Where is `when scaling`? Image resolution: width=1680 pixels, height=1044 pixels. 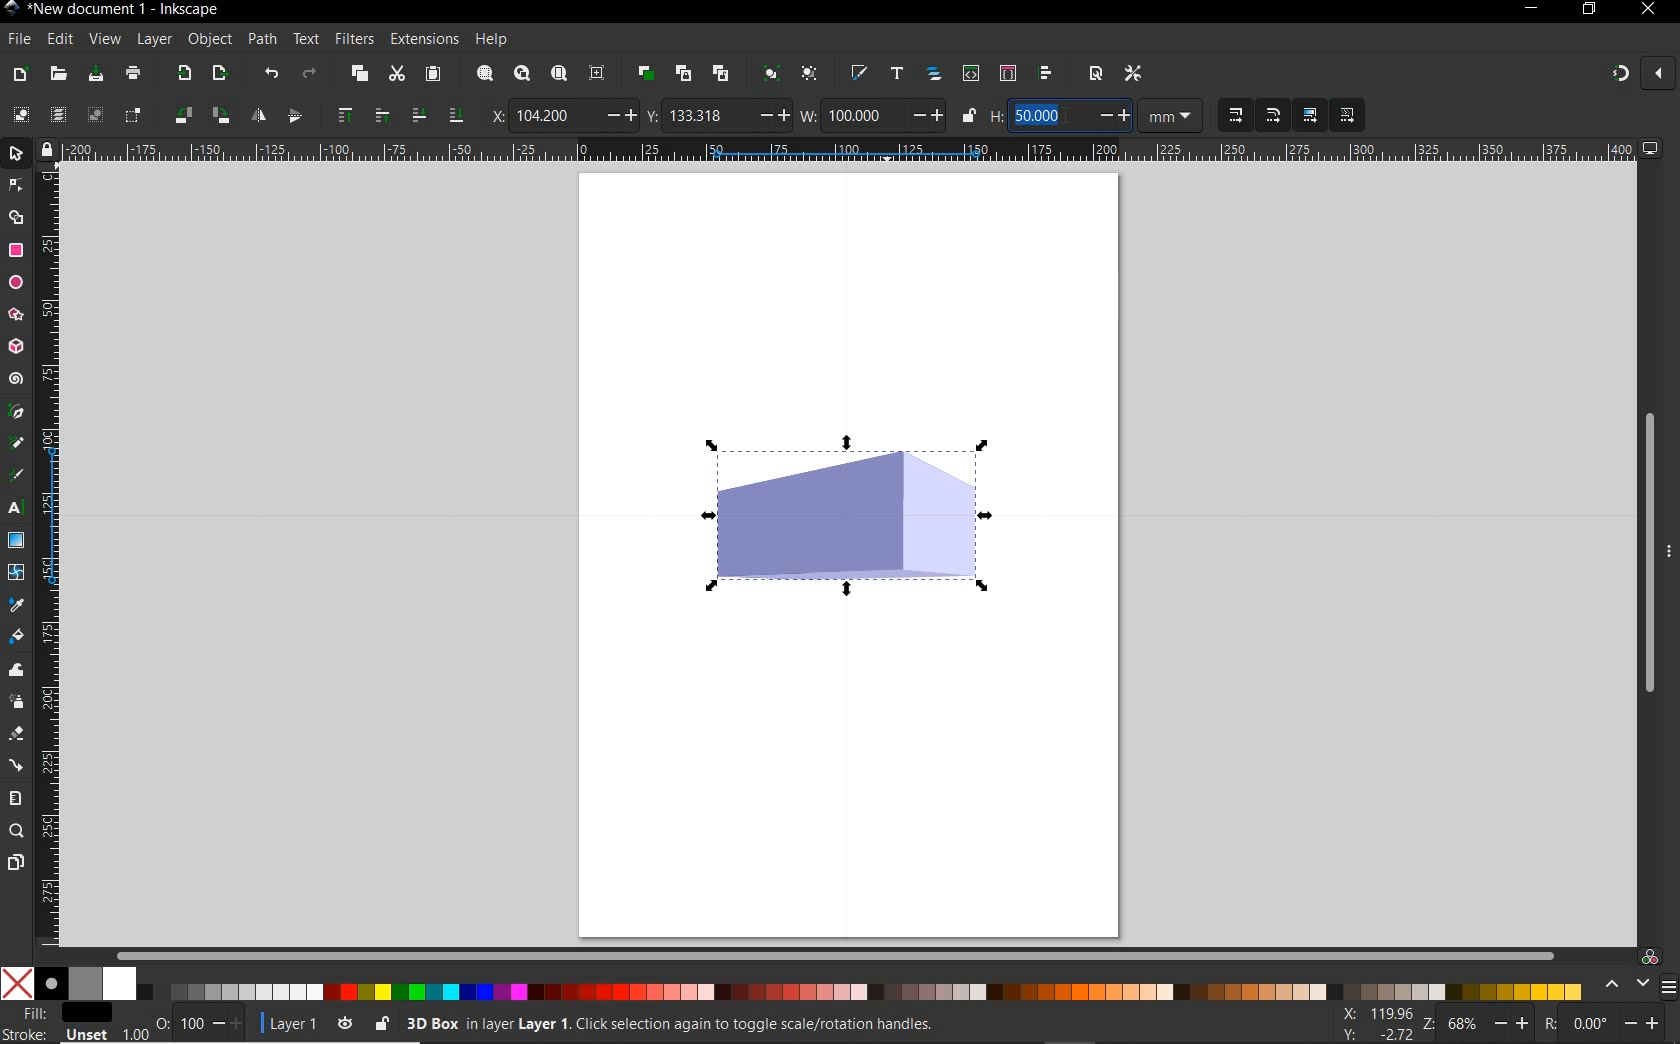 when scaling is located at coordinates (1235, 116).